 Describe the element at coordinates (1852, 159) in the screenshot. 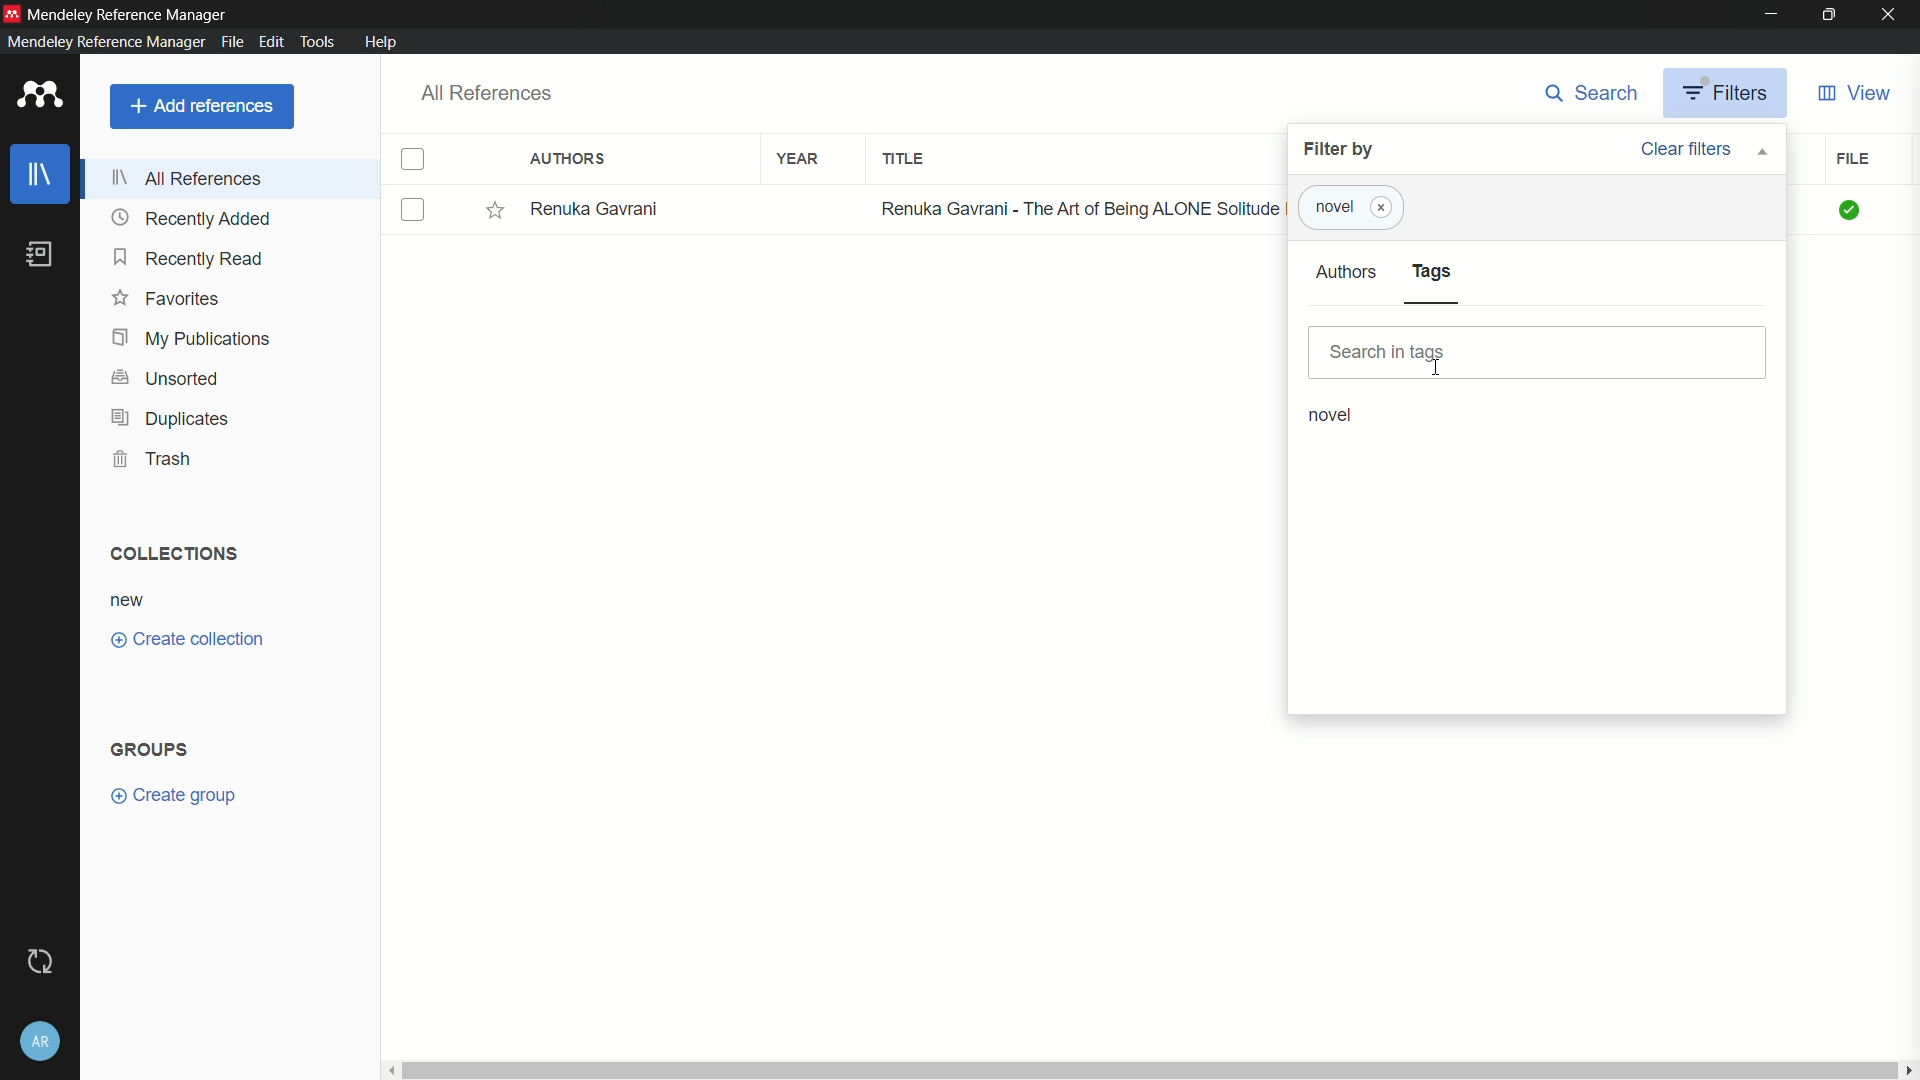

I see `file` at that location.